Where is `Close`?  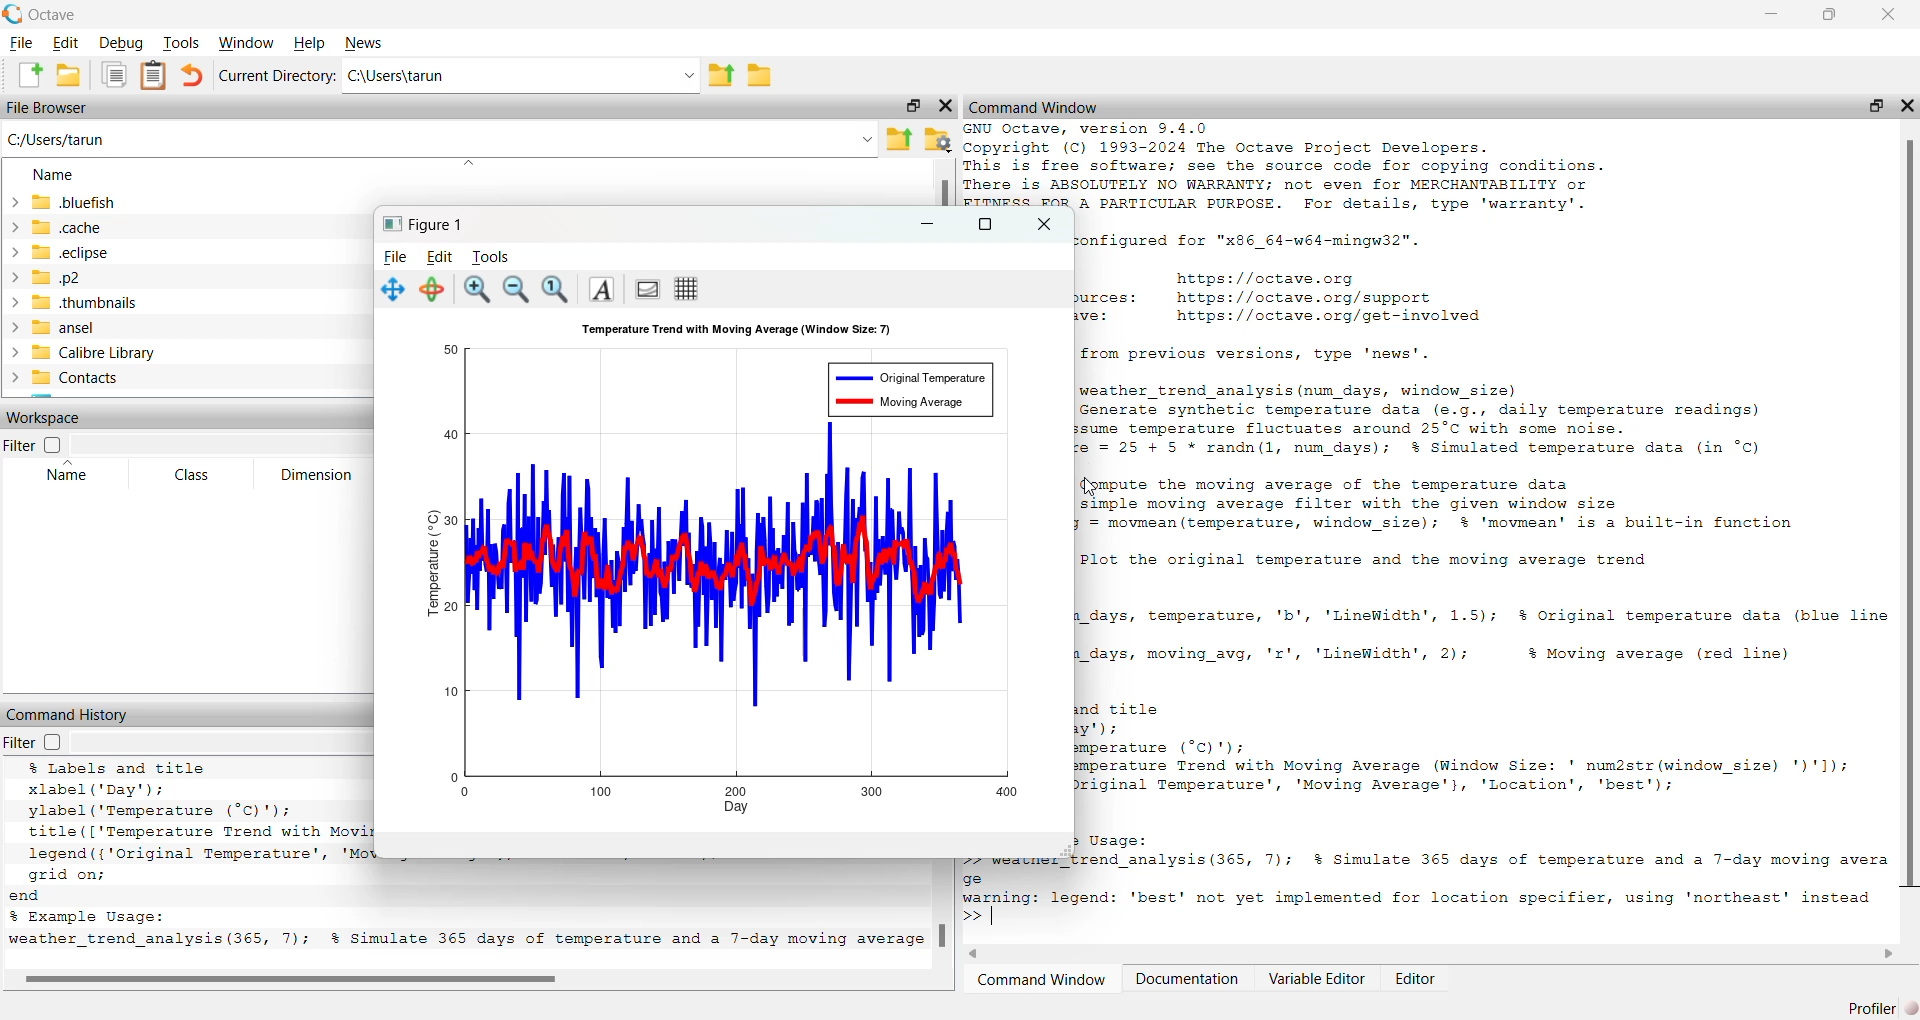 Close is located at coordinates (1888, 17).